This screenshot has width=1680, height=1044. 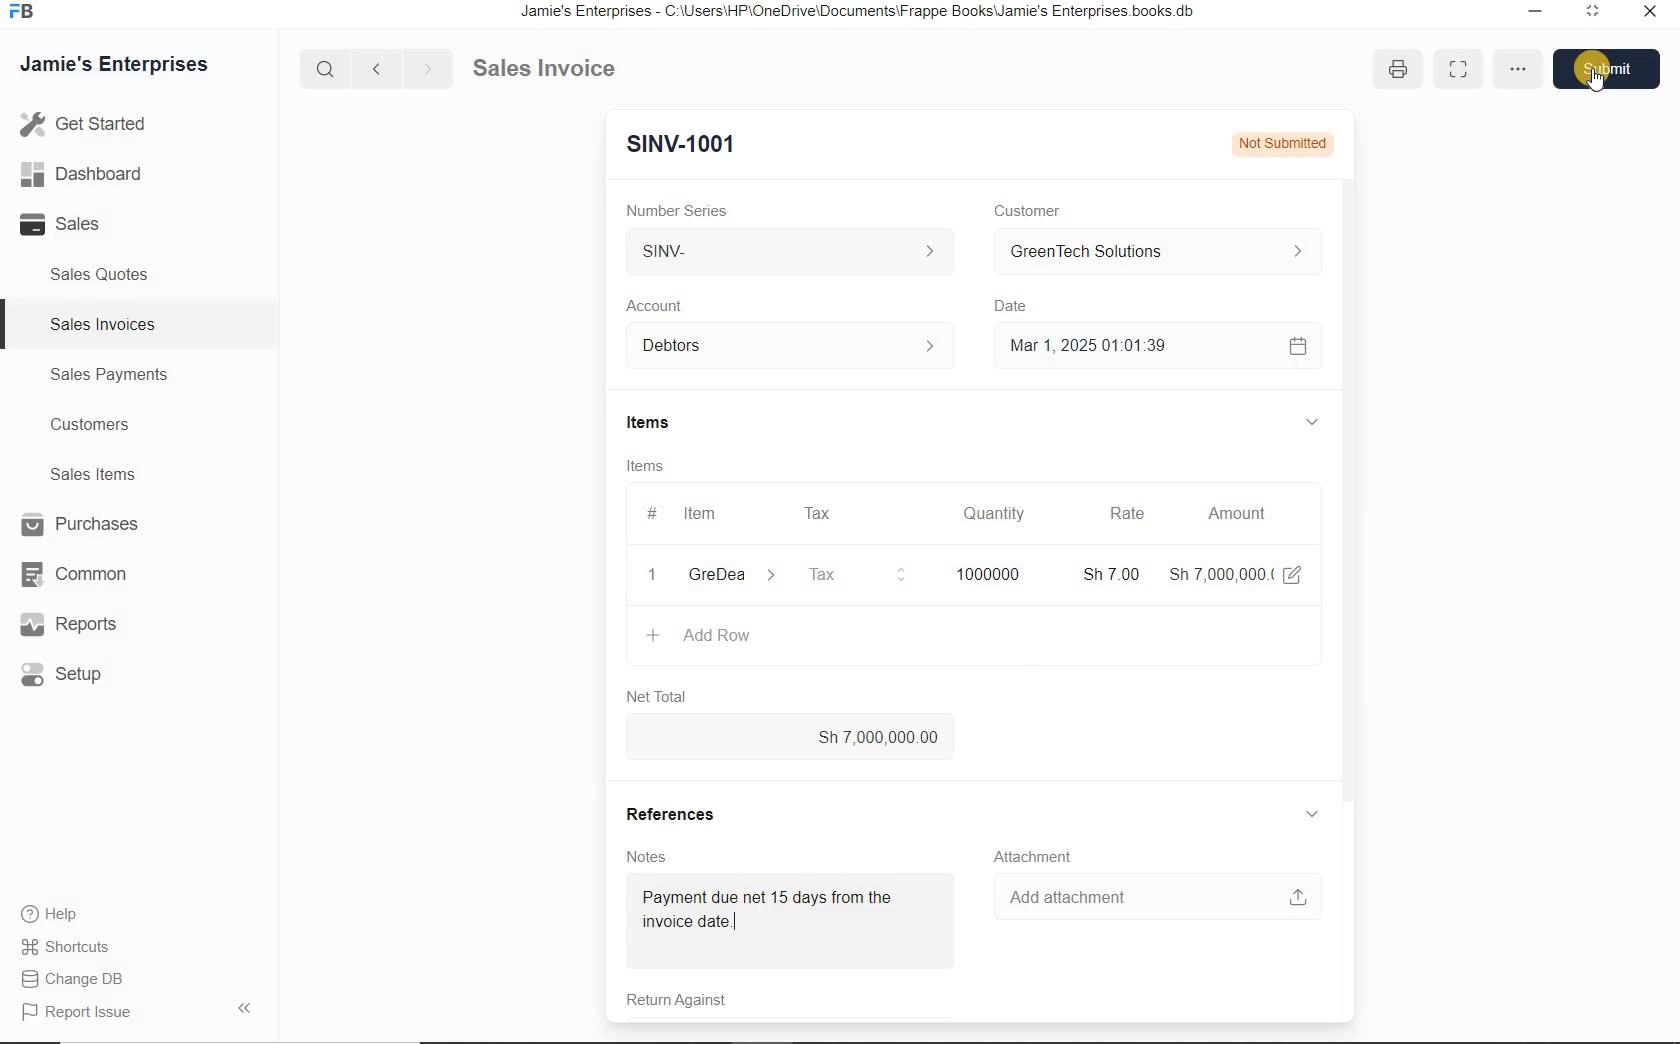 What do you see at coordinates (794, 254) in the screenshot?
I see `SINV-` at bounding box center [794, 254].